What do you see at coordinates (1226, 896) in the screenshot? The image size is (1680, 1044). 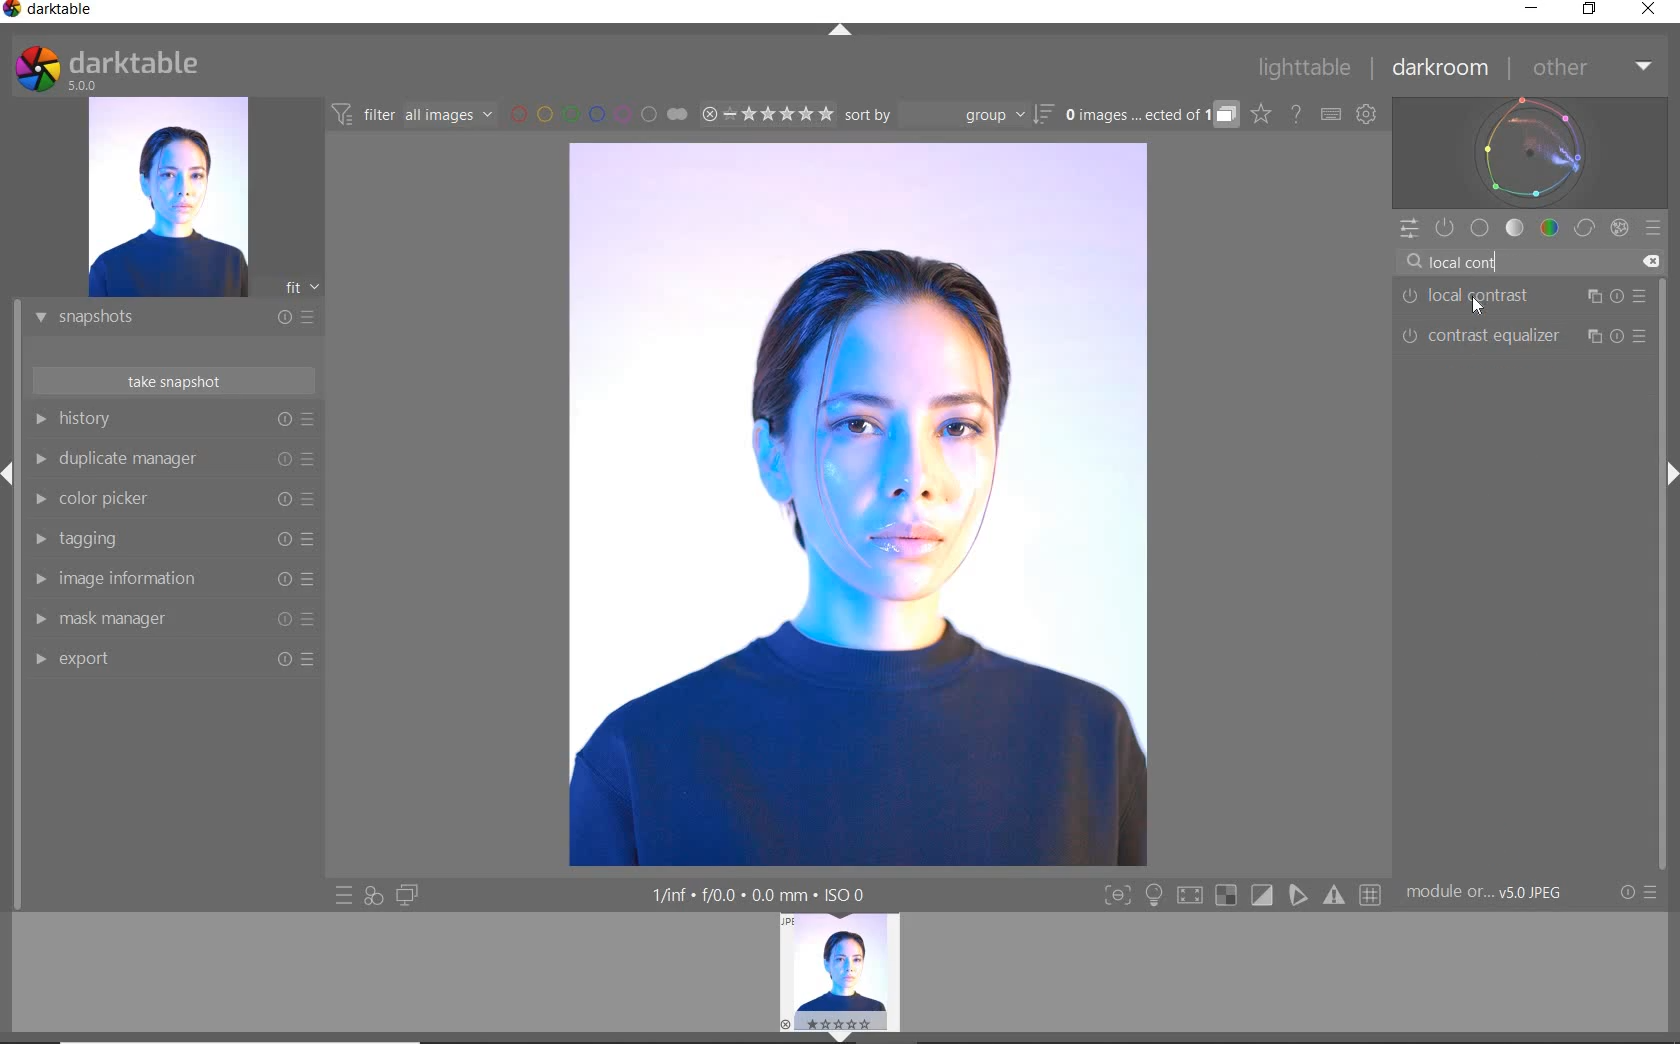 I see `Button` at bounding box center [1226, 896].